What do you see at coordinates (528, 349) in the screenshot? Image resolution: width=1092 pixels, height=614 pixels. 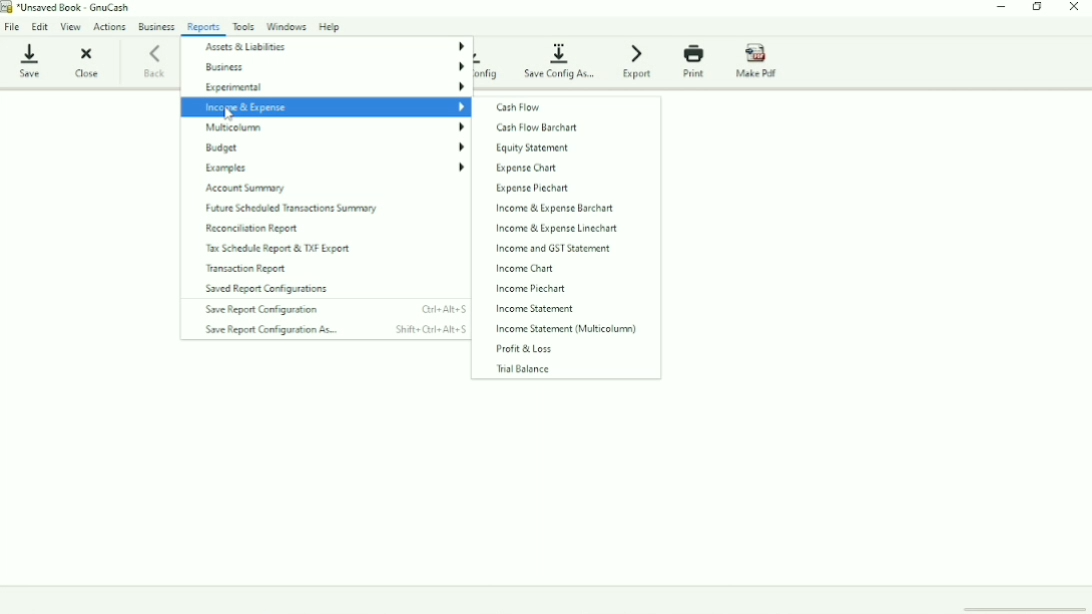 I see `Profit & Loss` at bounding box center [528, 349].